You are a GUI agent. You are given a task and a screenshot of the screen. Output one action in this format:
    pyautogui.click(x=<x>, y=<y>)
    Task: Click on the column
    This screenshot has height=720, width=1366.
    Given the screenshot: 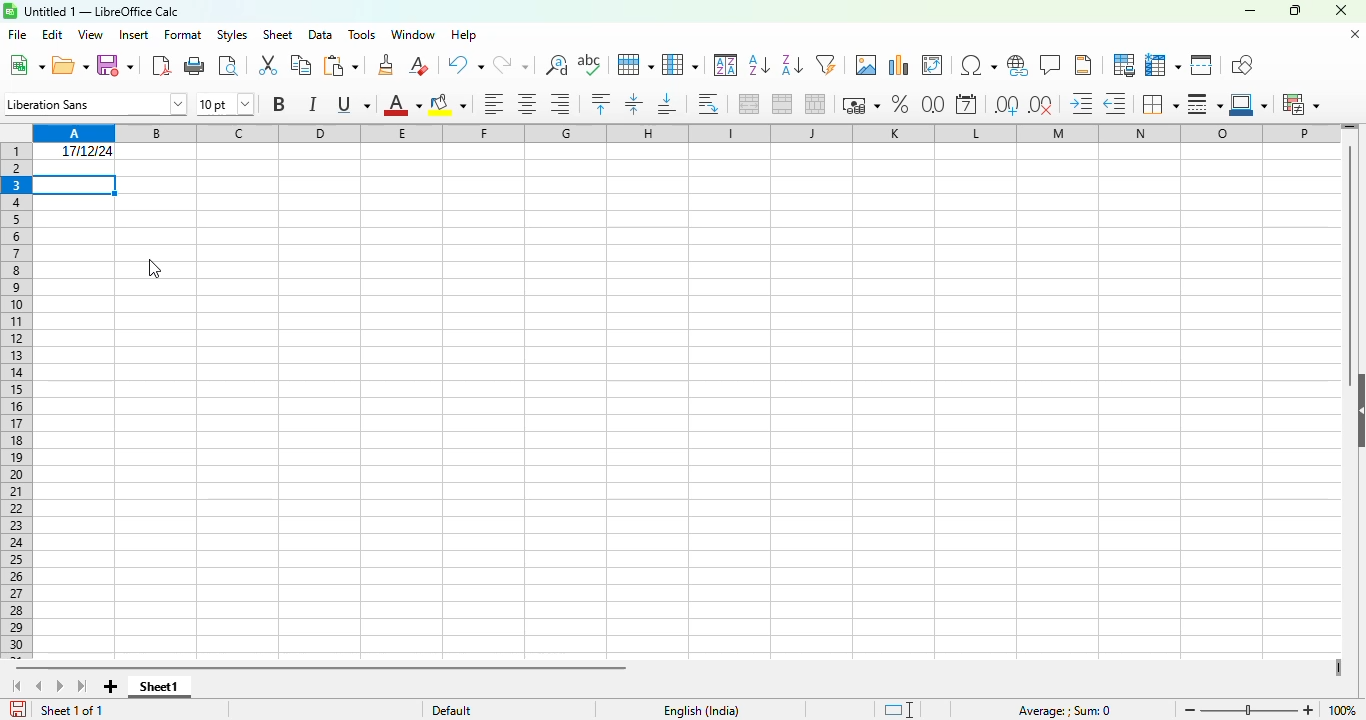 What is the action you would take?
    pyautogui.click(x=680, y=64)
    